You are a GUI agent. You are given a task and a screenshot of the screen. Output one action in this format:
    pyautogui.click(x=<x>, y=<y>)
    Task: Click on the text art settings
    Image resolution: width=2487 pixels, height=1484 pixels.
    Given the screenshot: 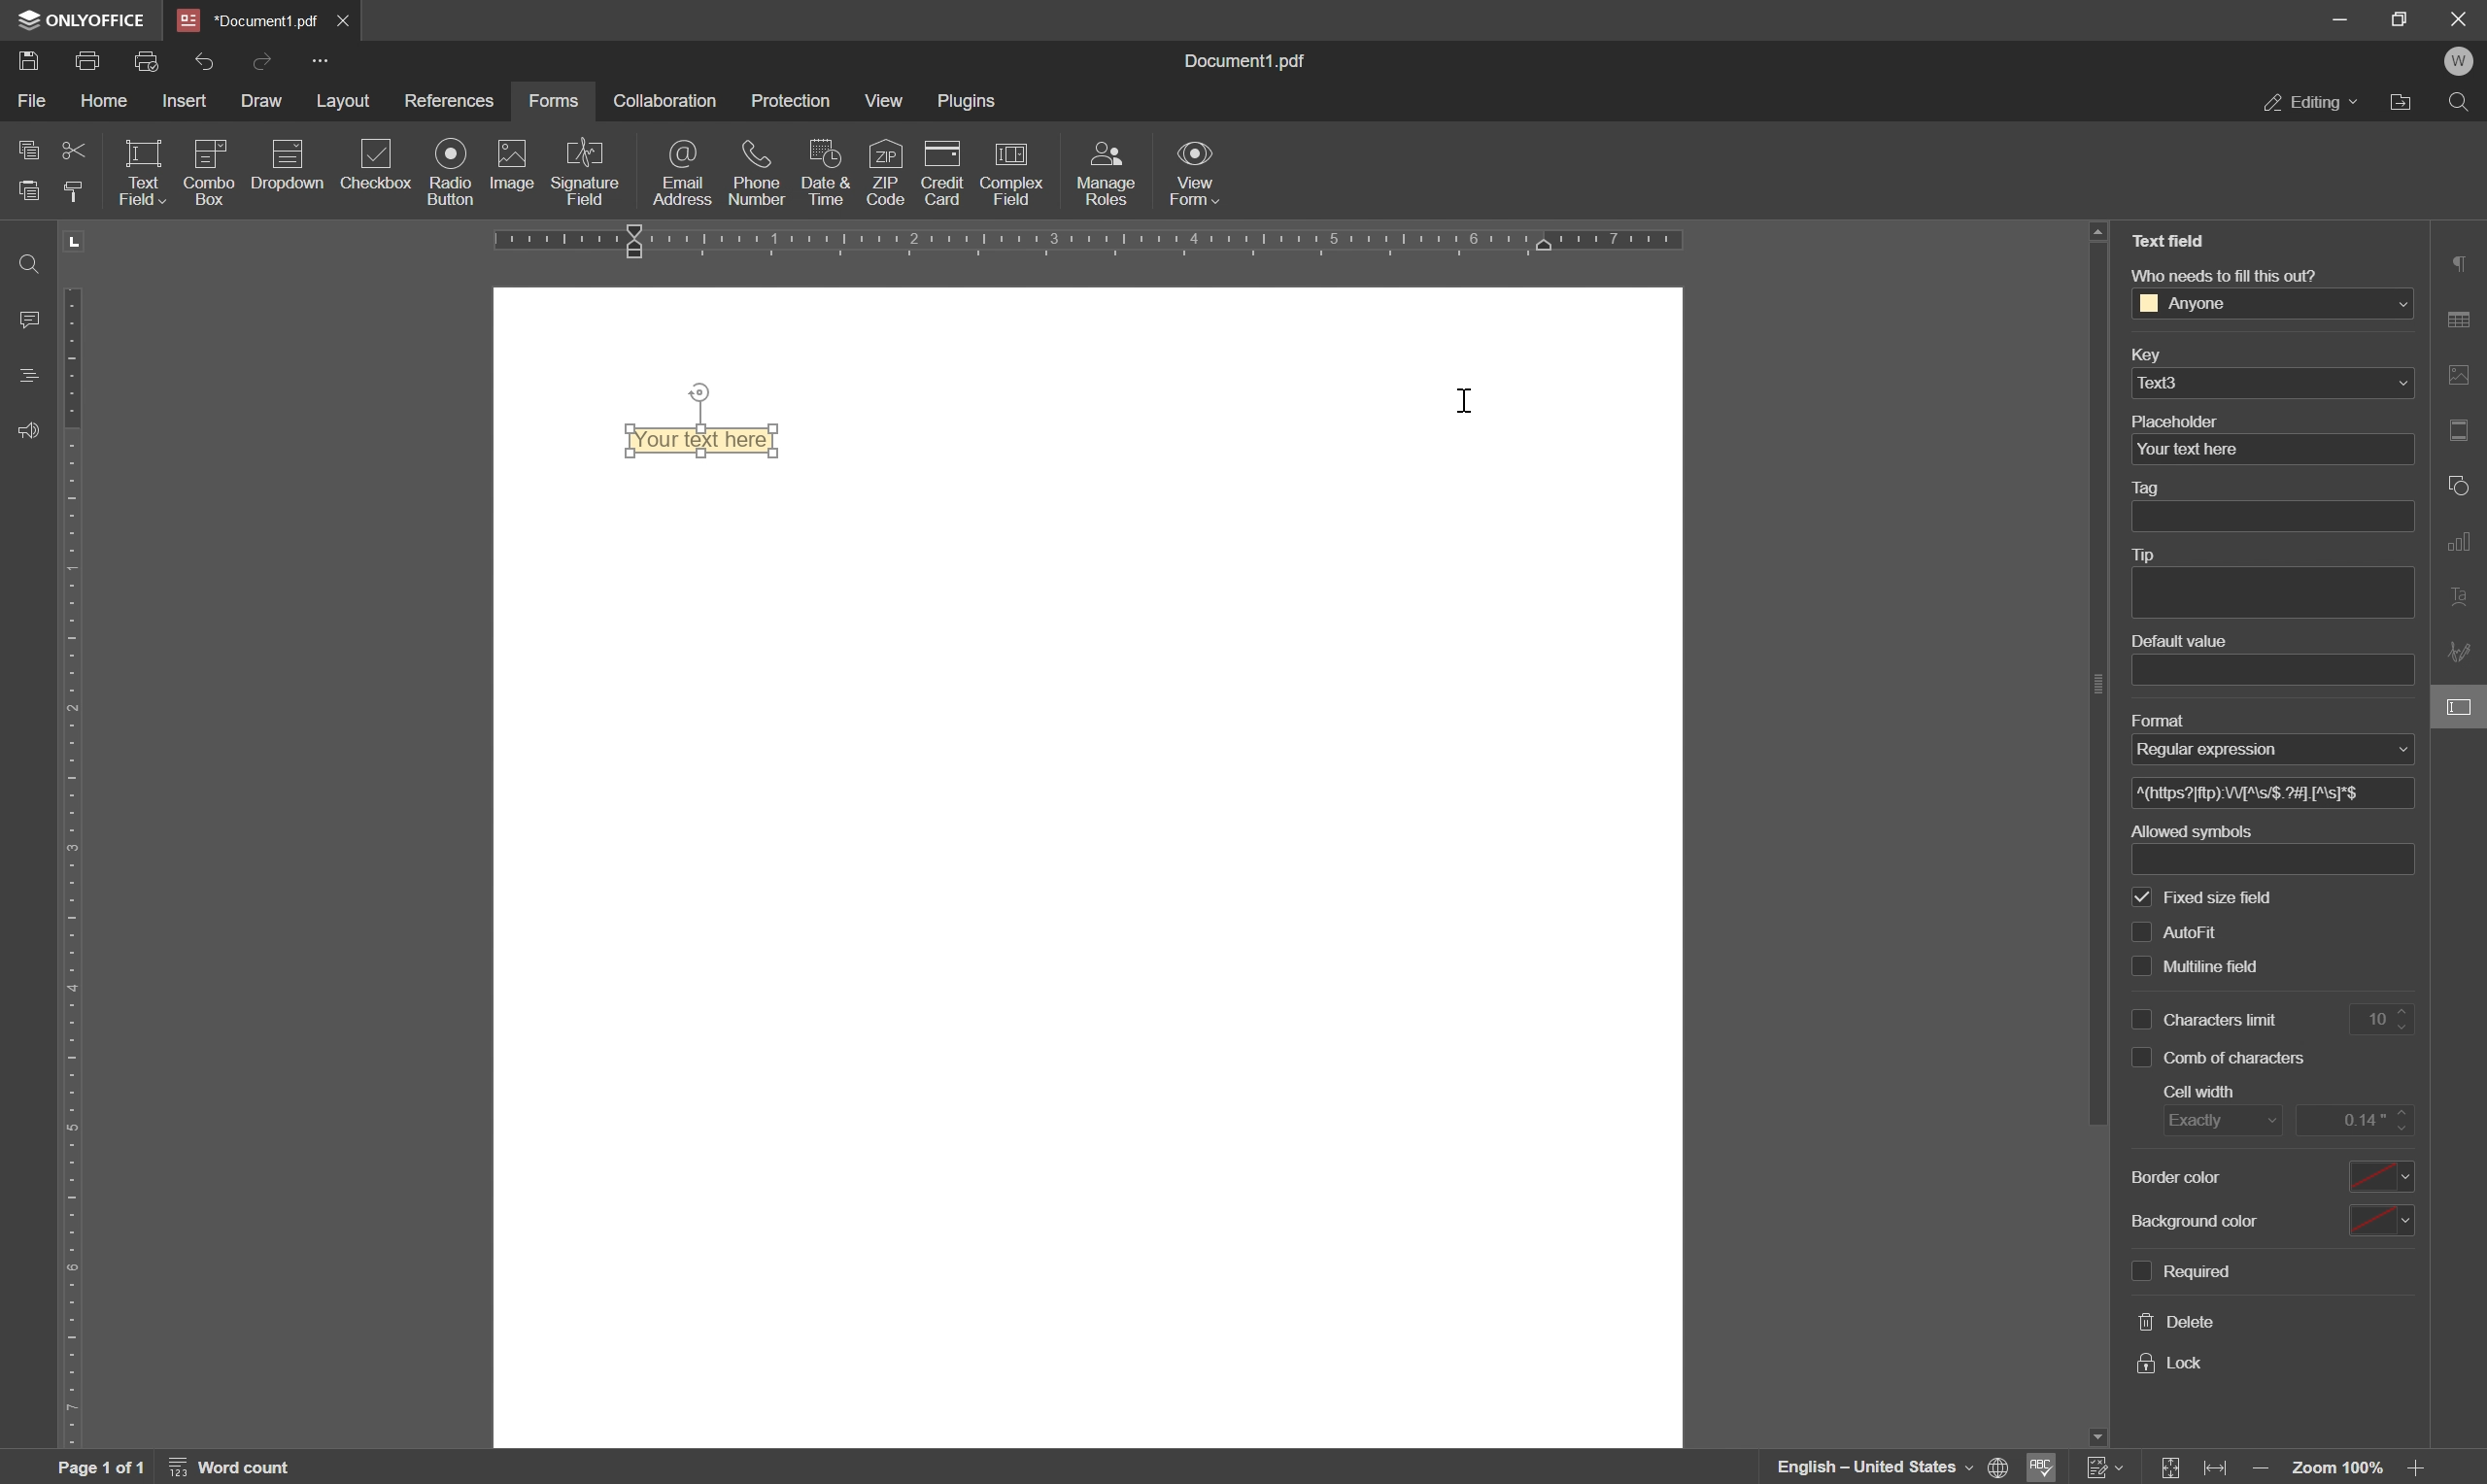 What is the action you would take?
    pyautogui.click(x=2464, y=600)
    